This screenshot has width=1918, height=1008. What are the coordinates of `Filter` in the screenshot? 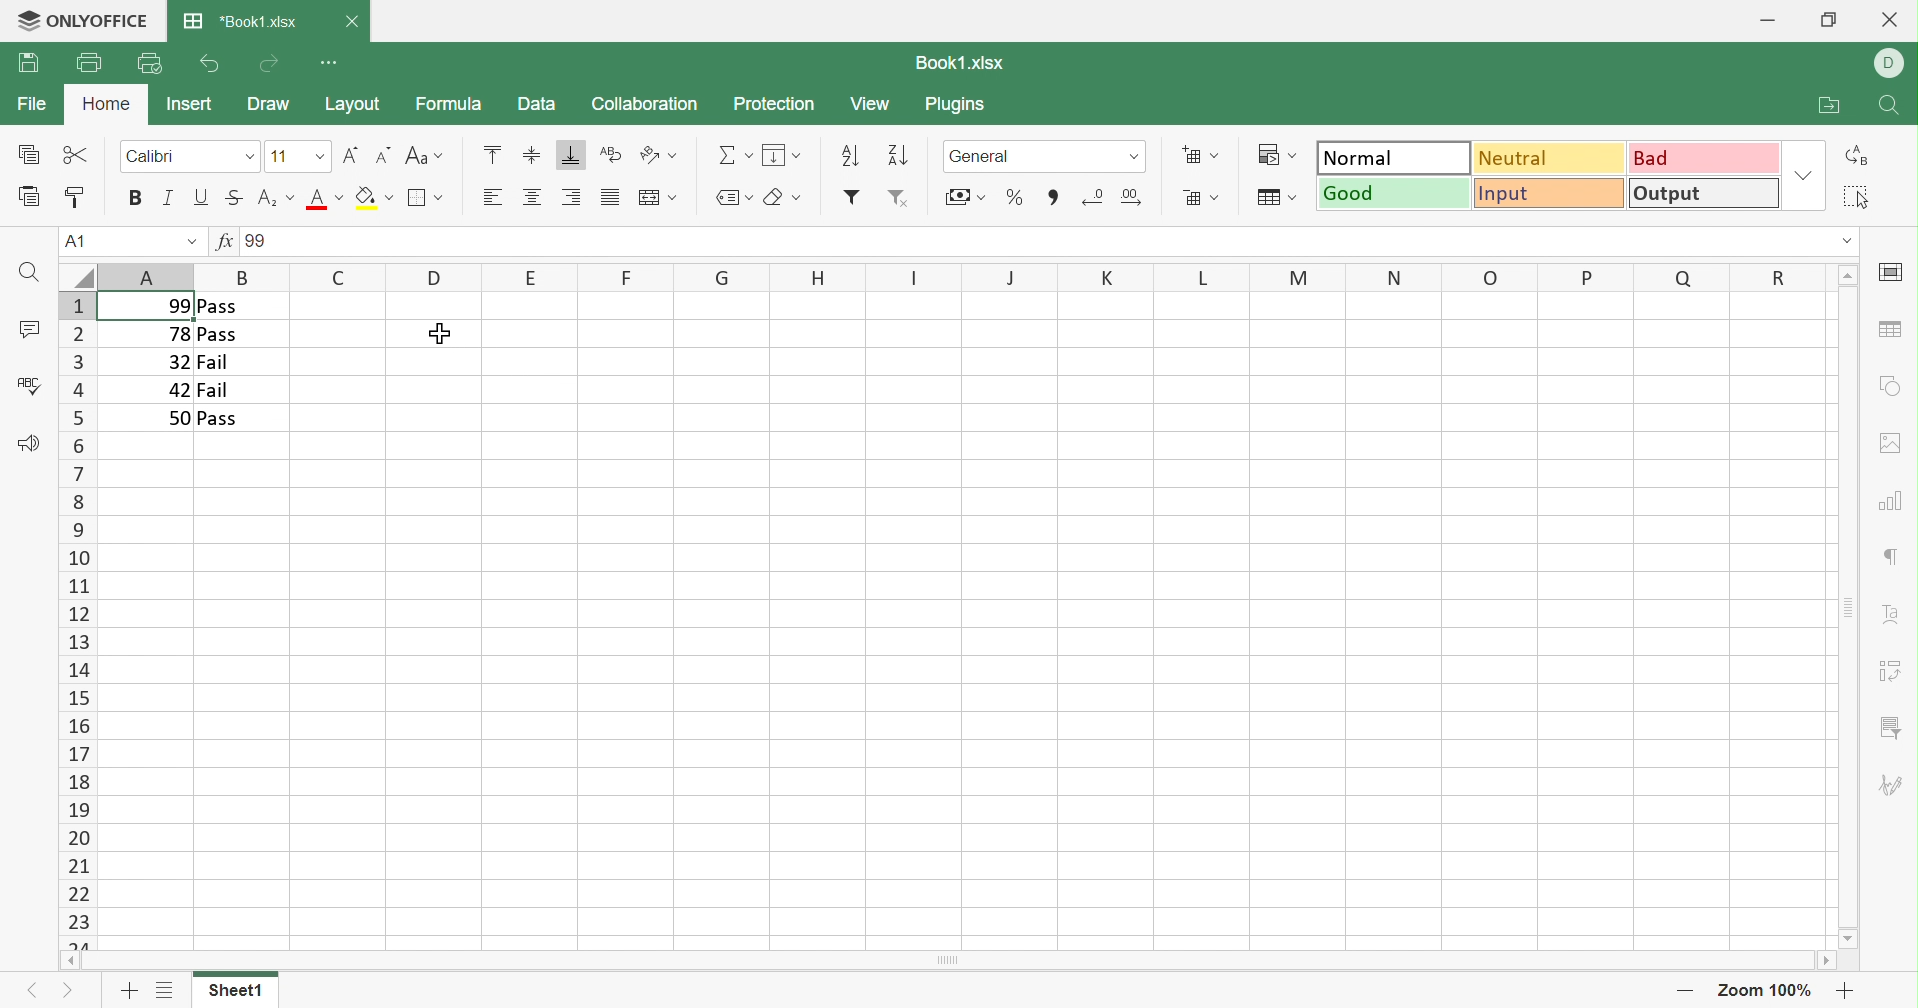 It's located at (851, 197).